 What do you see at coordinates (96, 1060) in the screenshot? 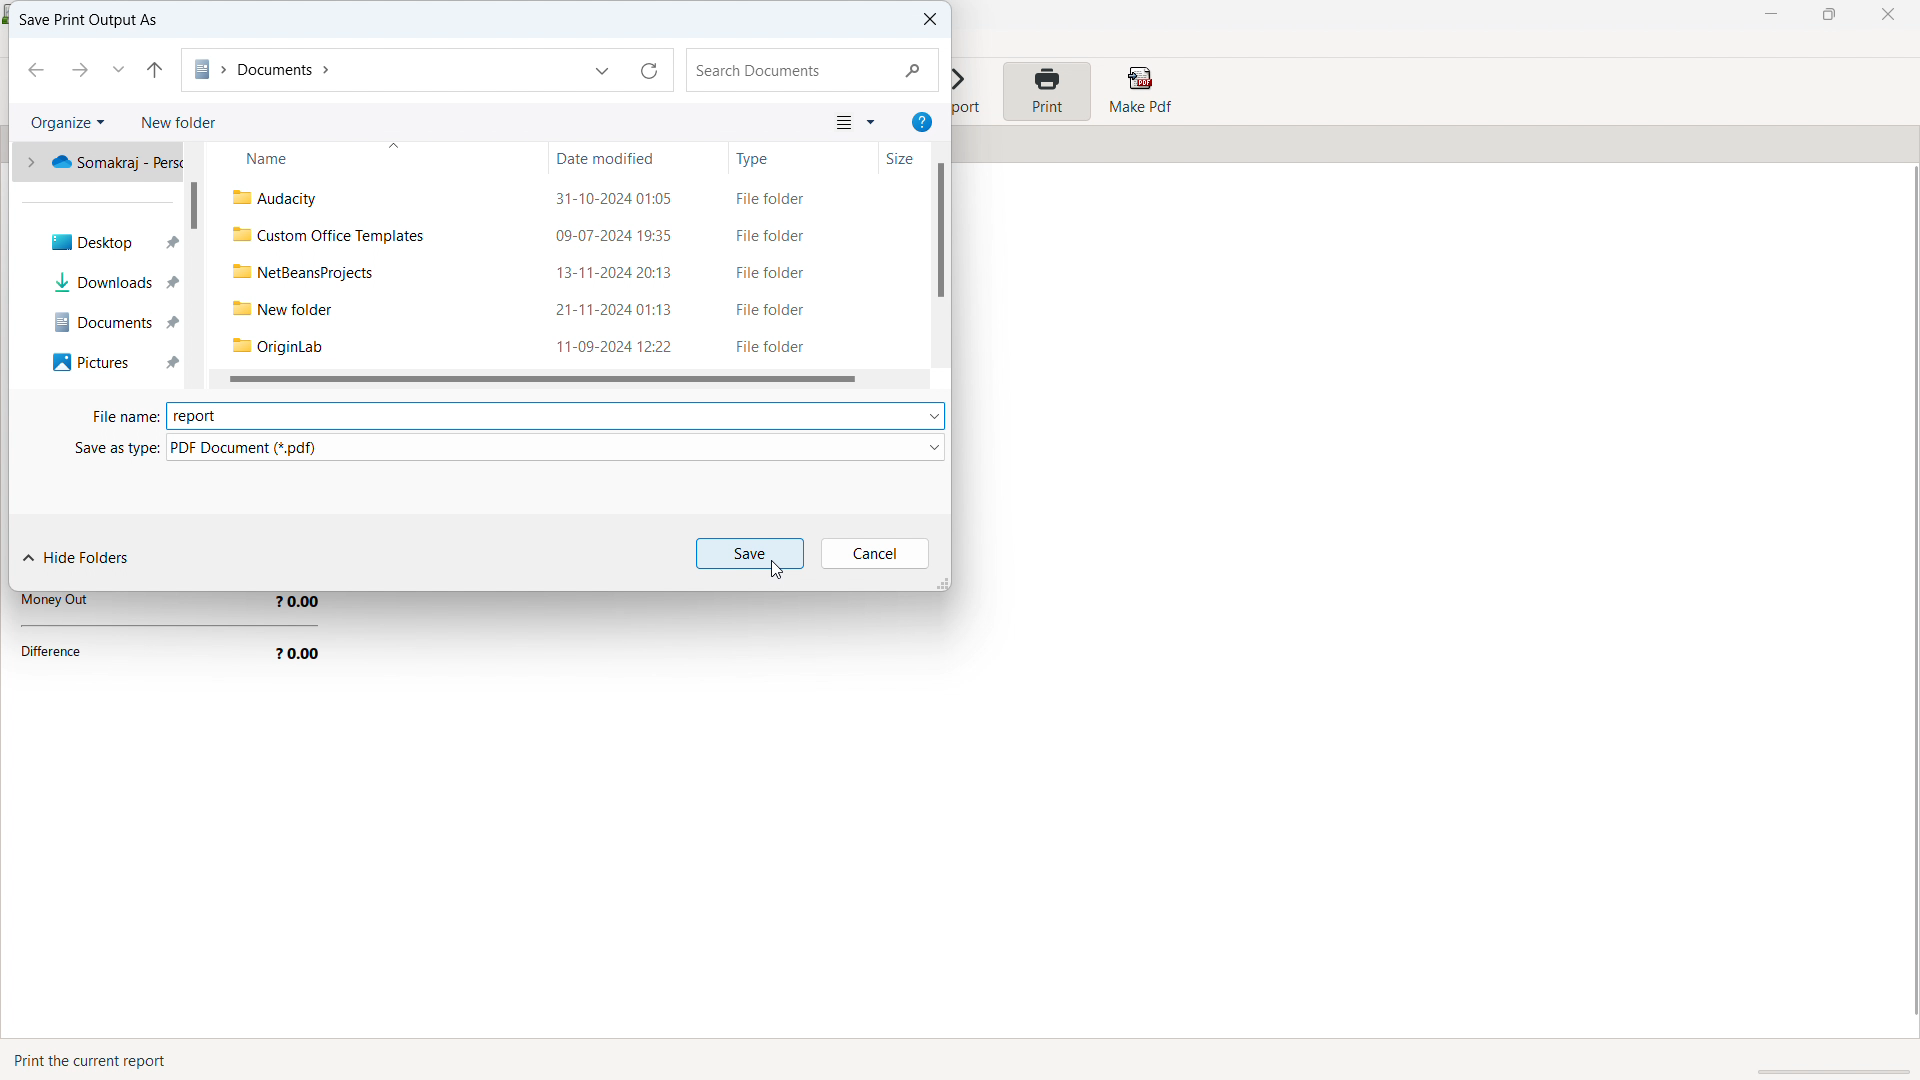
I see `Print the current report` at bounding box center [96, 1060].